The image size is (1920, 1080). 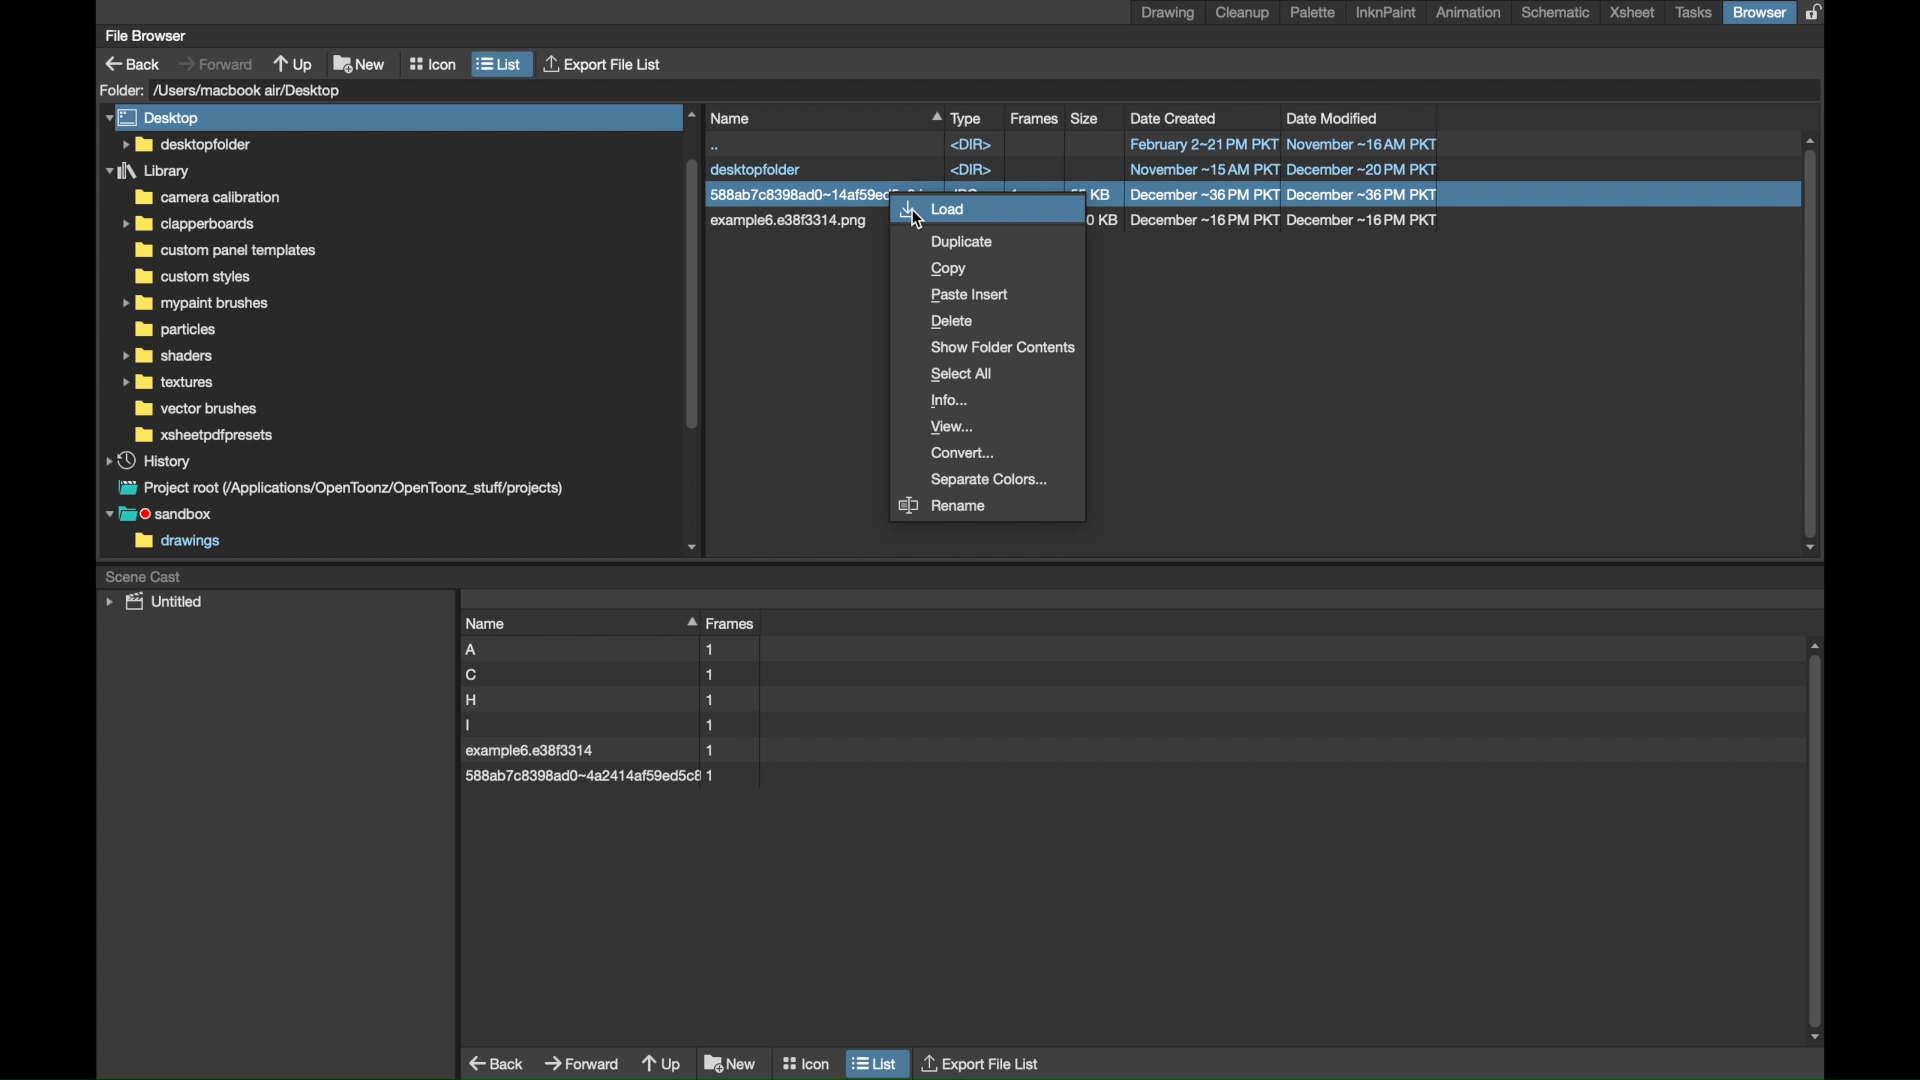 What do you see at coordinates (689, 620) in the screenshot?
I see `drag handle` at bounding box center [689, 620].